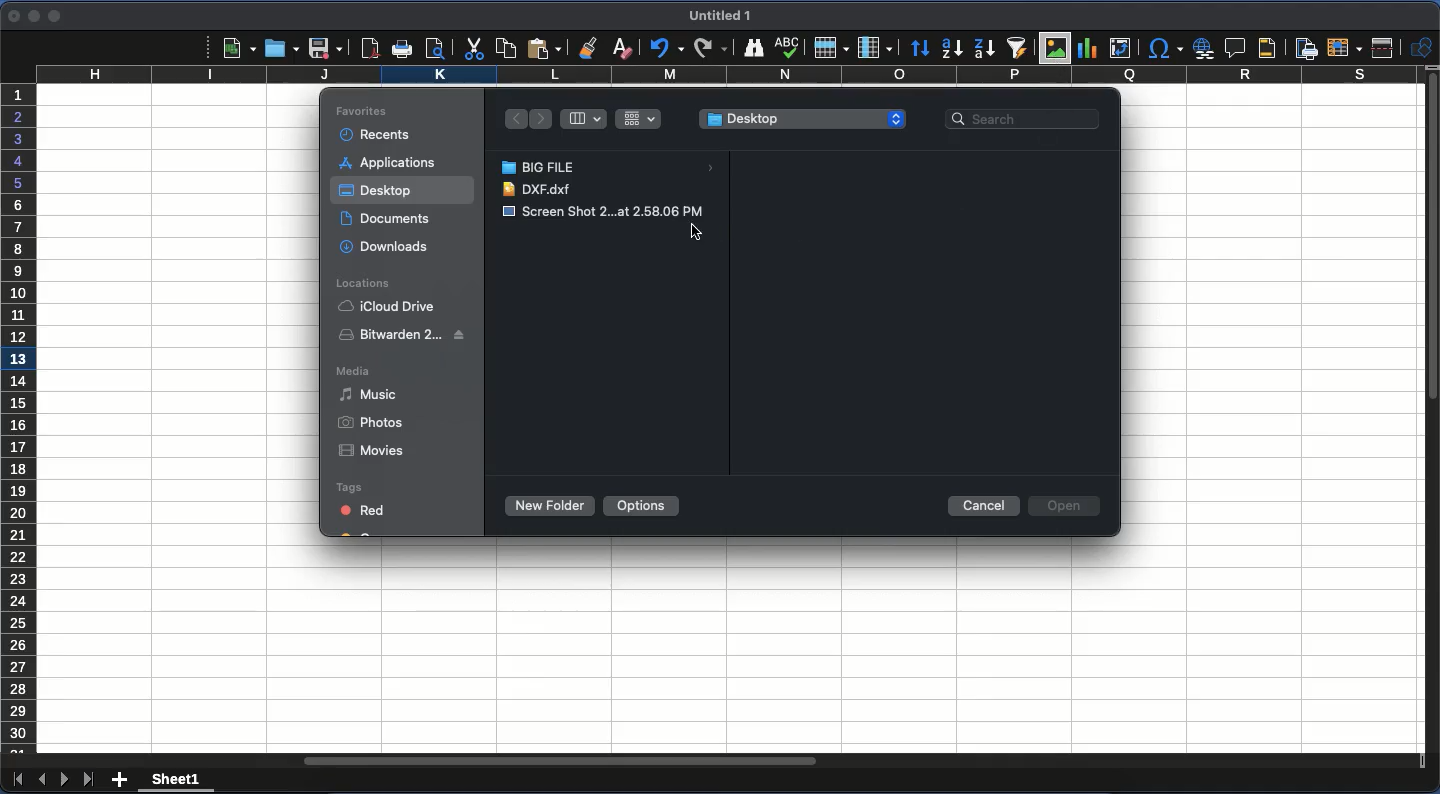 The width and height of the screenshot is (1440, 794). What do you see at coordinates (385, 220) in the screenshot?
I see `documents` at bounding box center [385, 220].